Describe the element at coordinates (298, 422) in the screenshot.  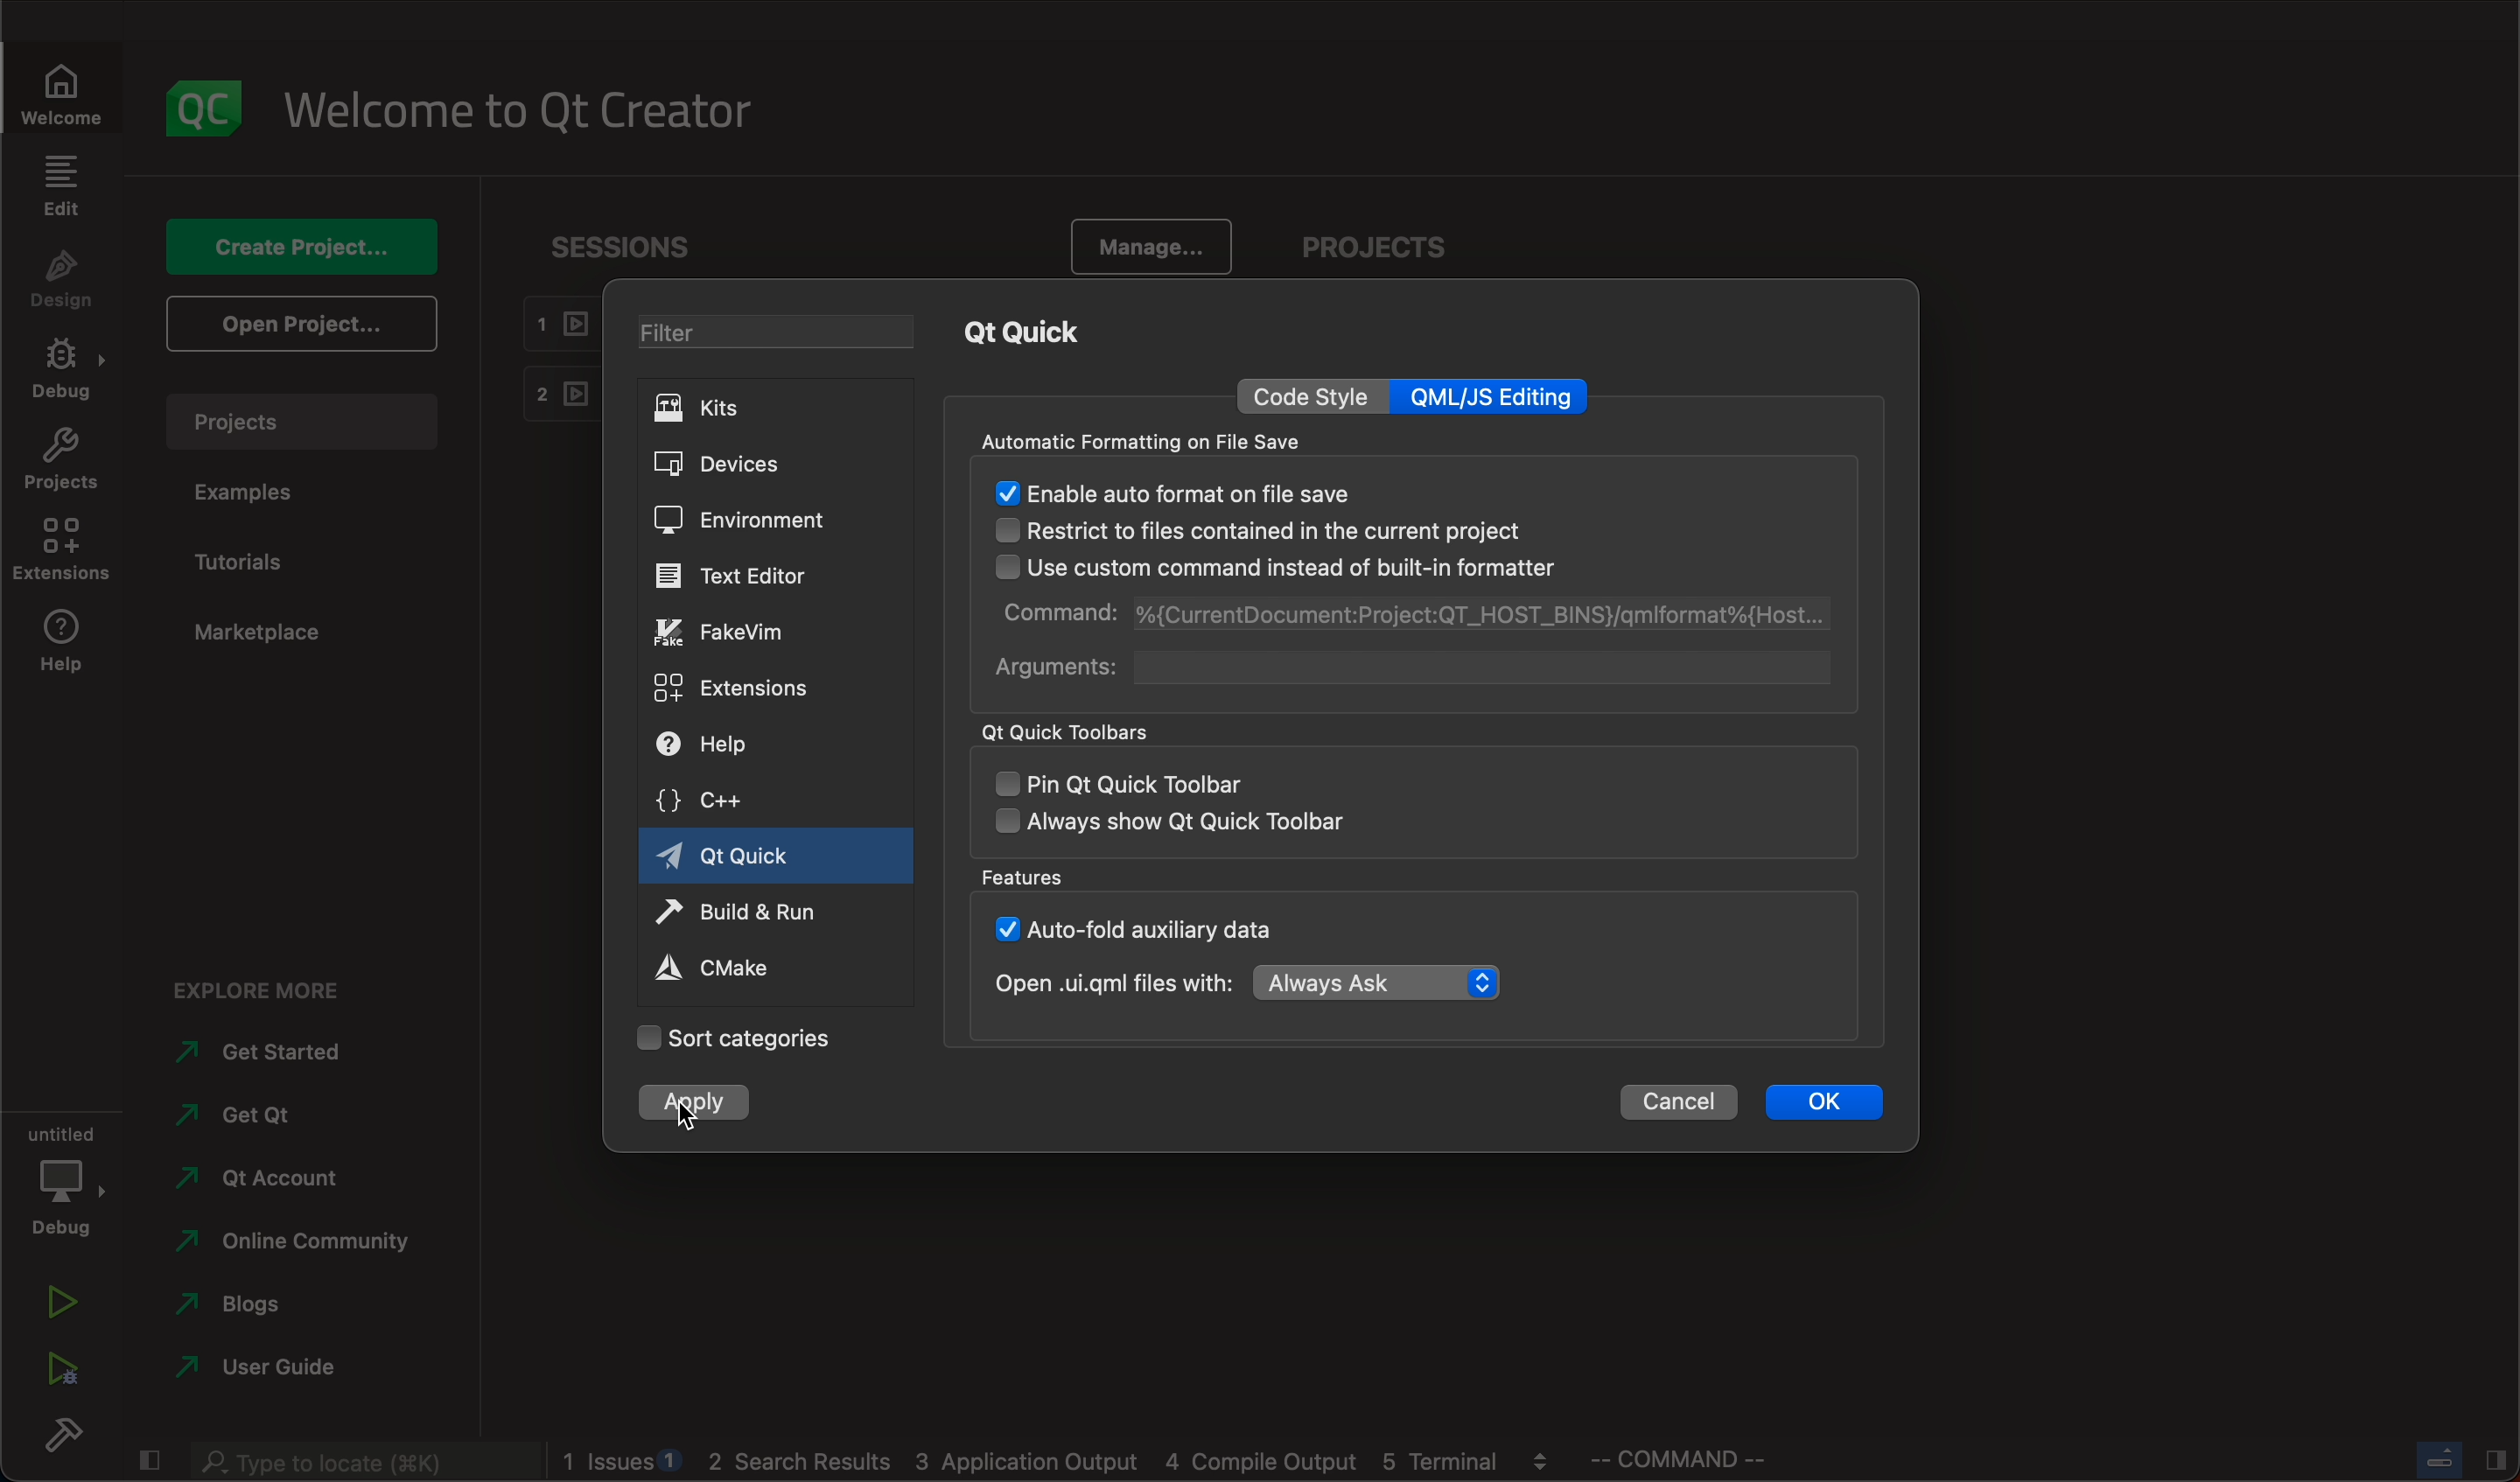
I see `projects` at that location.